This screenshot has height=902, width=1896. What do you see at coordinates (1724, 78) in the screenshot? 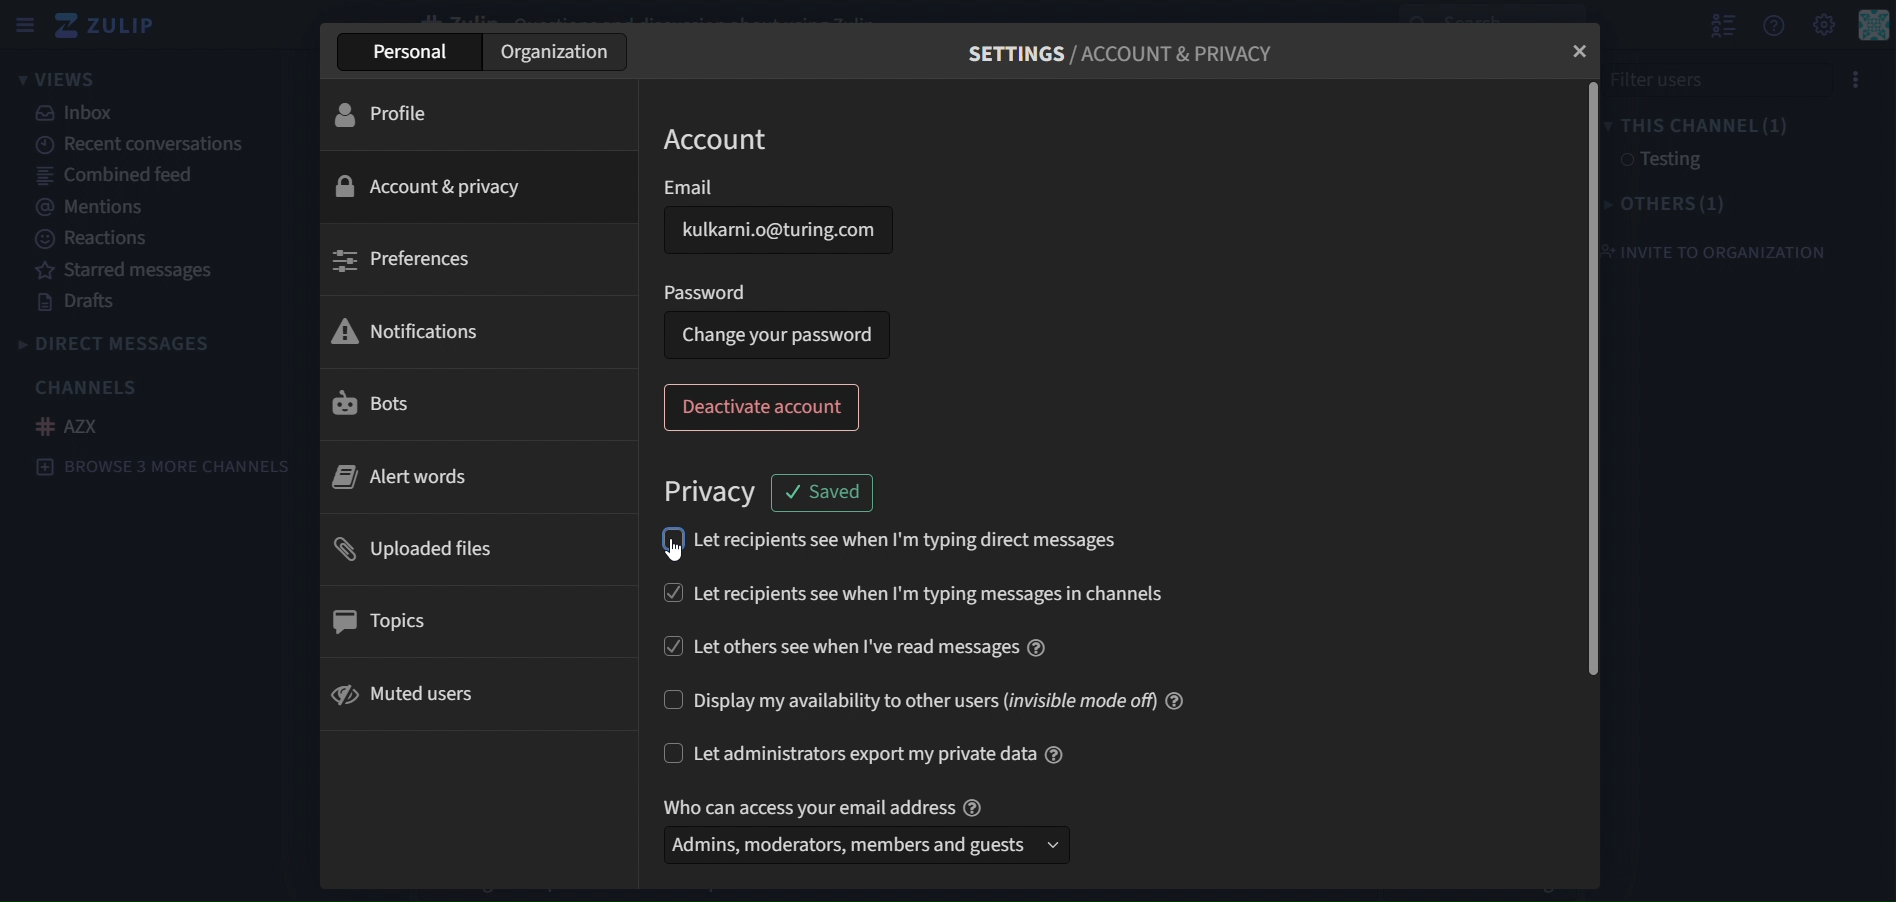
I see `filter users` at bounding box center [1724, 78].